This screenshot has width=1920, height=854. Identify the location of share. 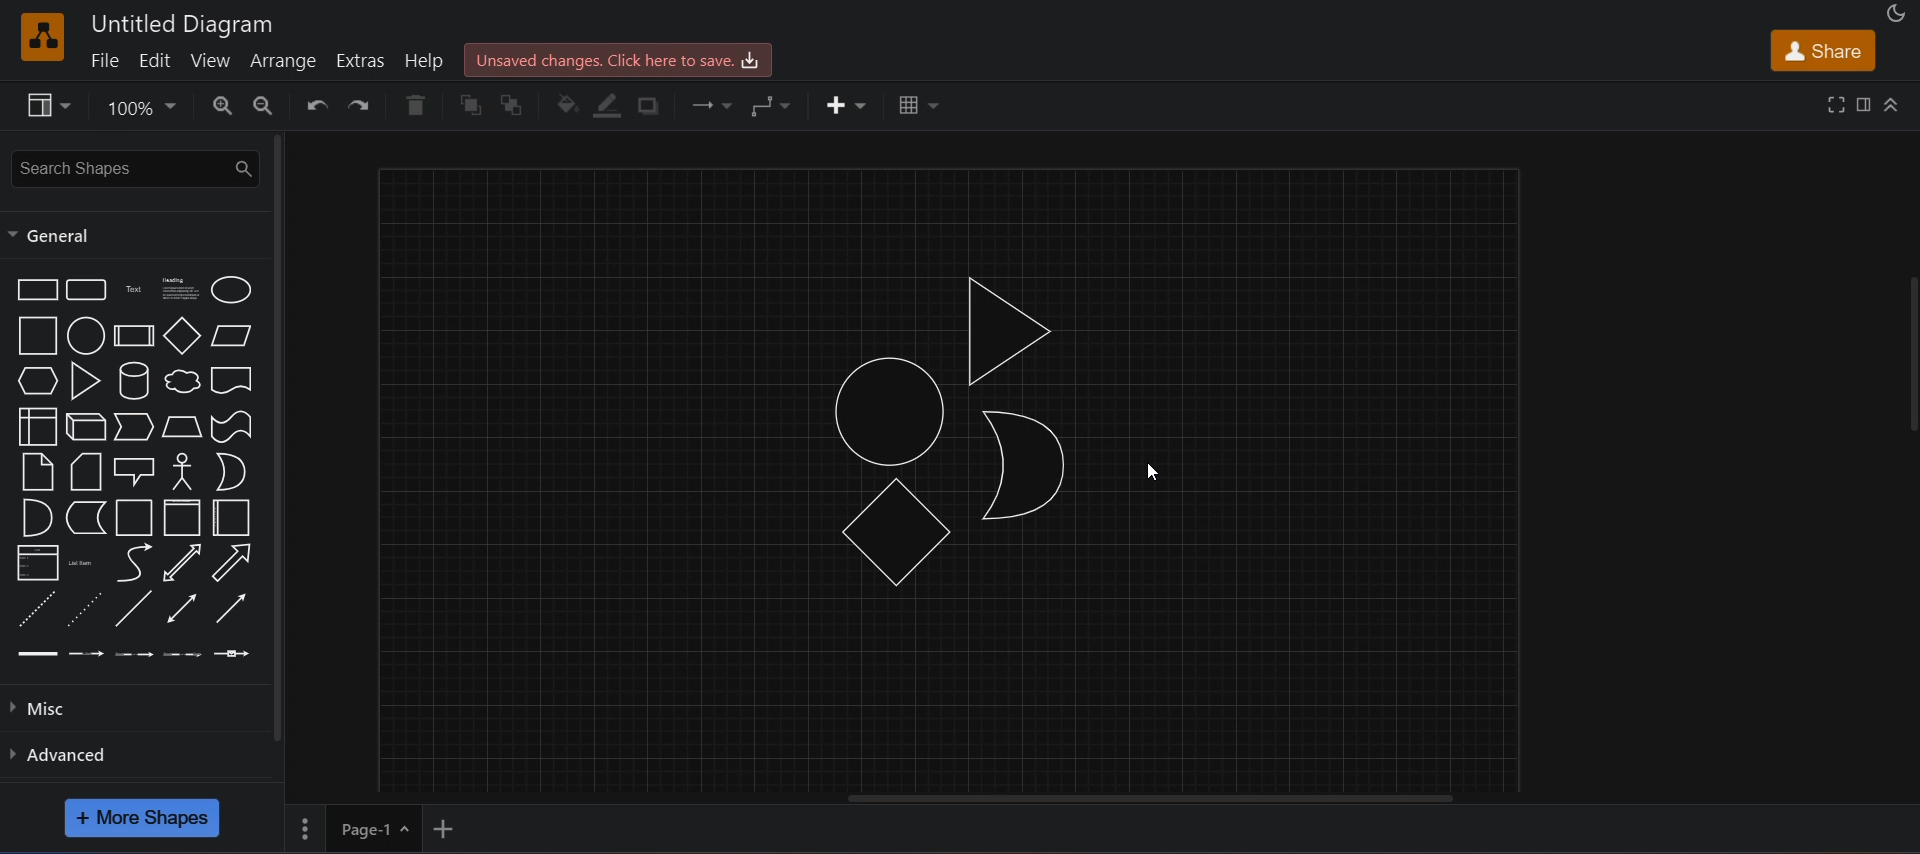
(1822, 50).